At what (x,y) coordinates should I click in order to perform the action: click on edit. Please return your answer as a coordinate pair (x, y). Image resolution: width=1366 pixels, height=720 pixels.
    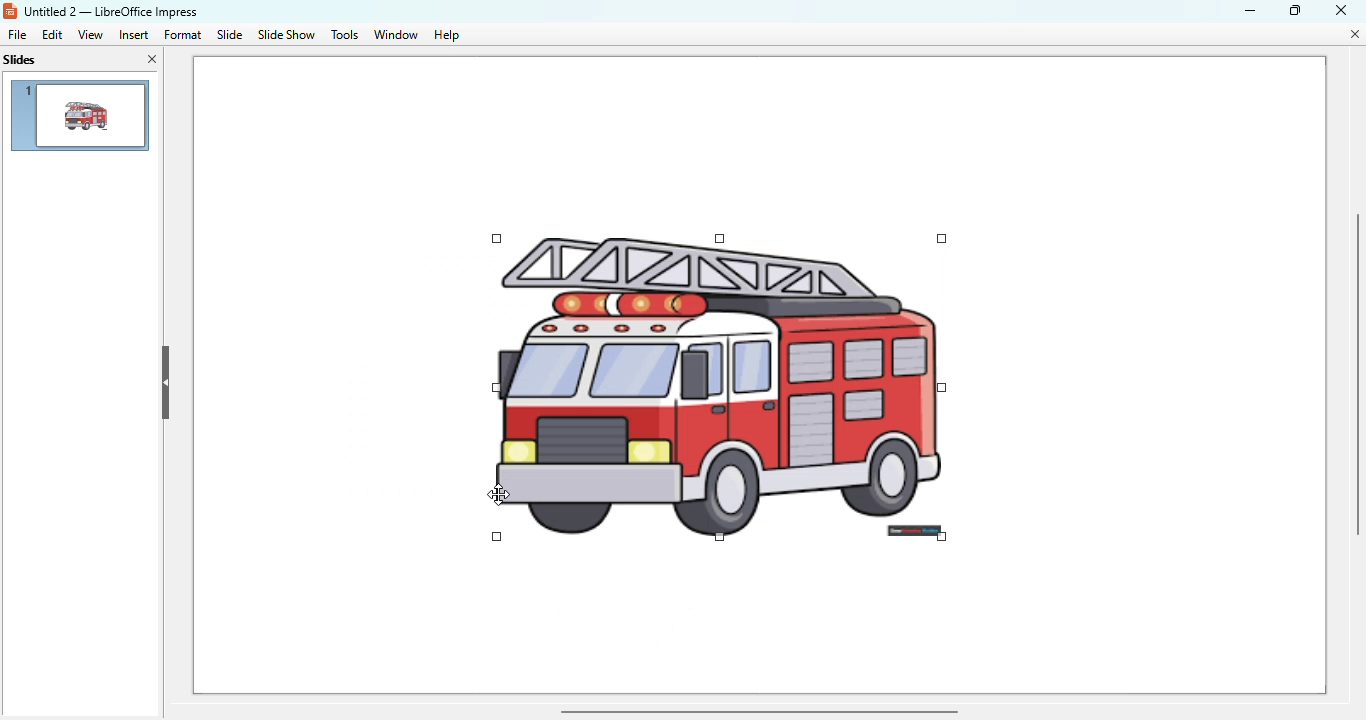
    Looking at the image, I should click on (52, 35).